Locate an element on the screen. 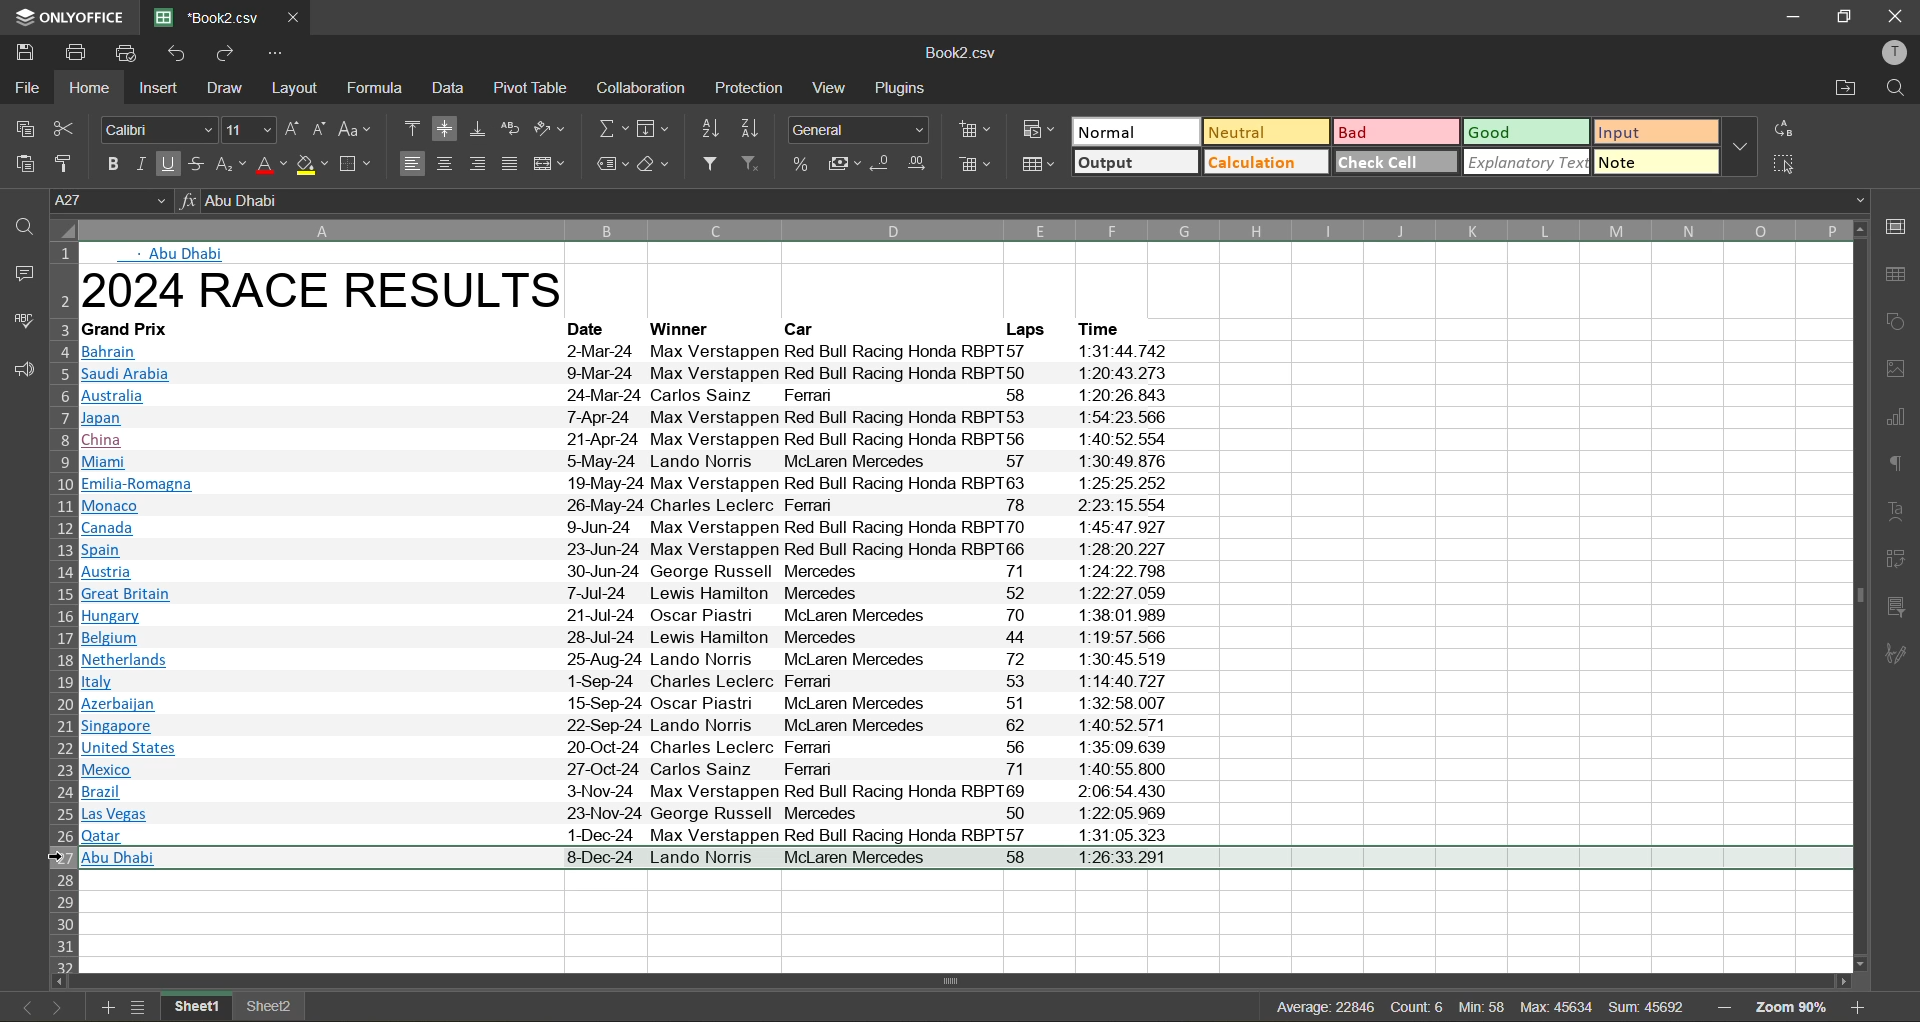 Image resolution: width=1920 pixels, height=1022 pixels. spell check is located at coordinates (22, 318).